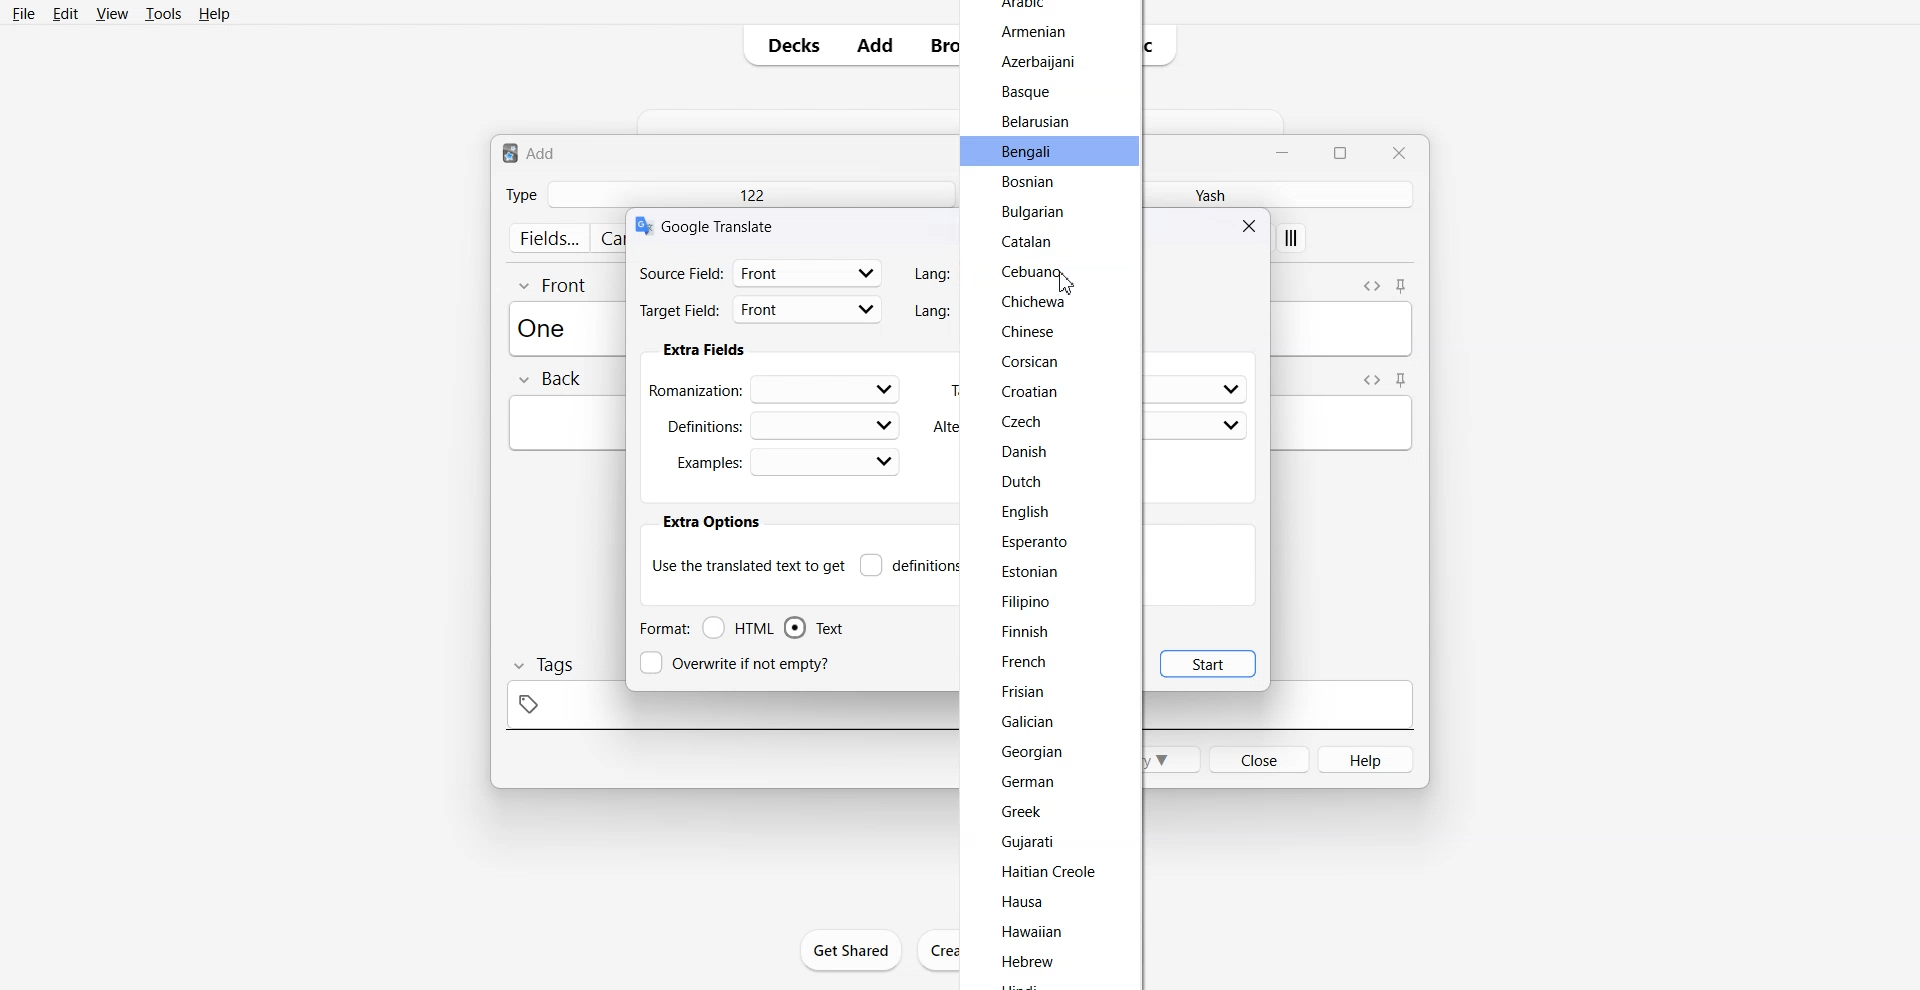 The height and width of the screenshot is (990, 1920). I want to click on Czech, so click(1023, 421).